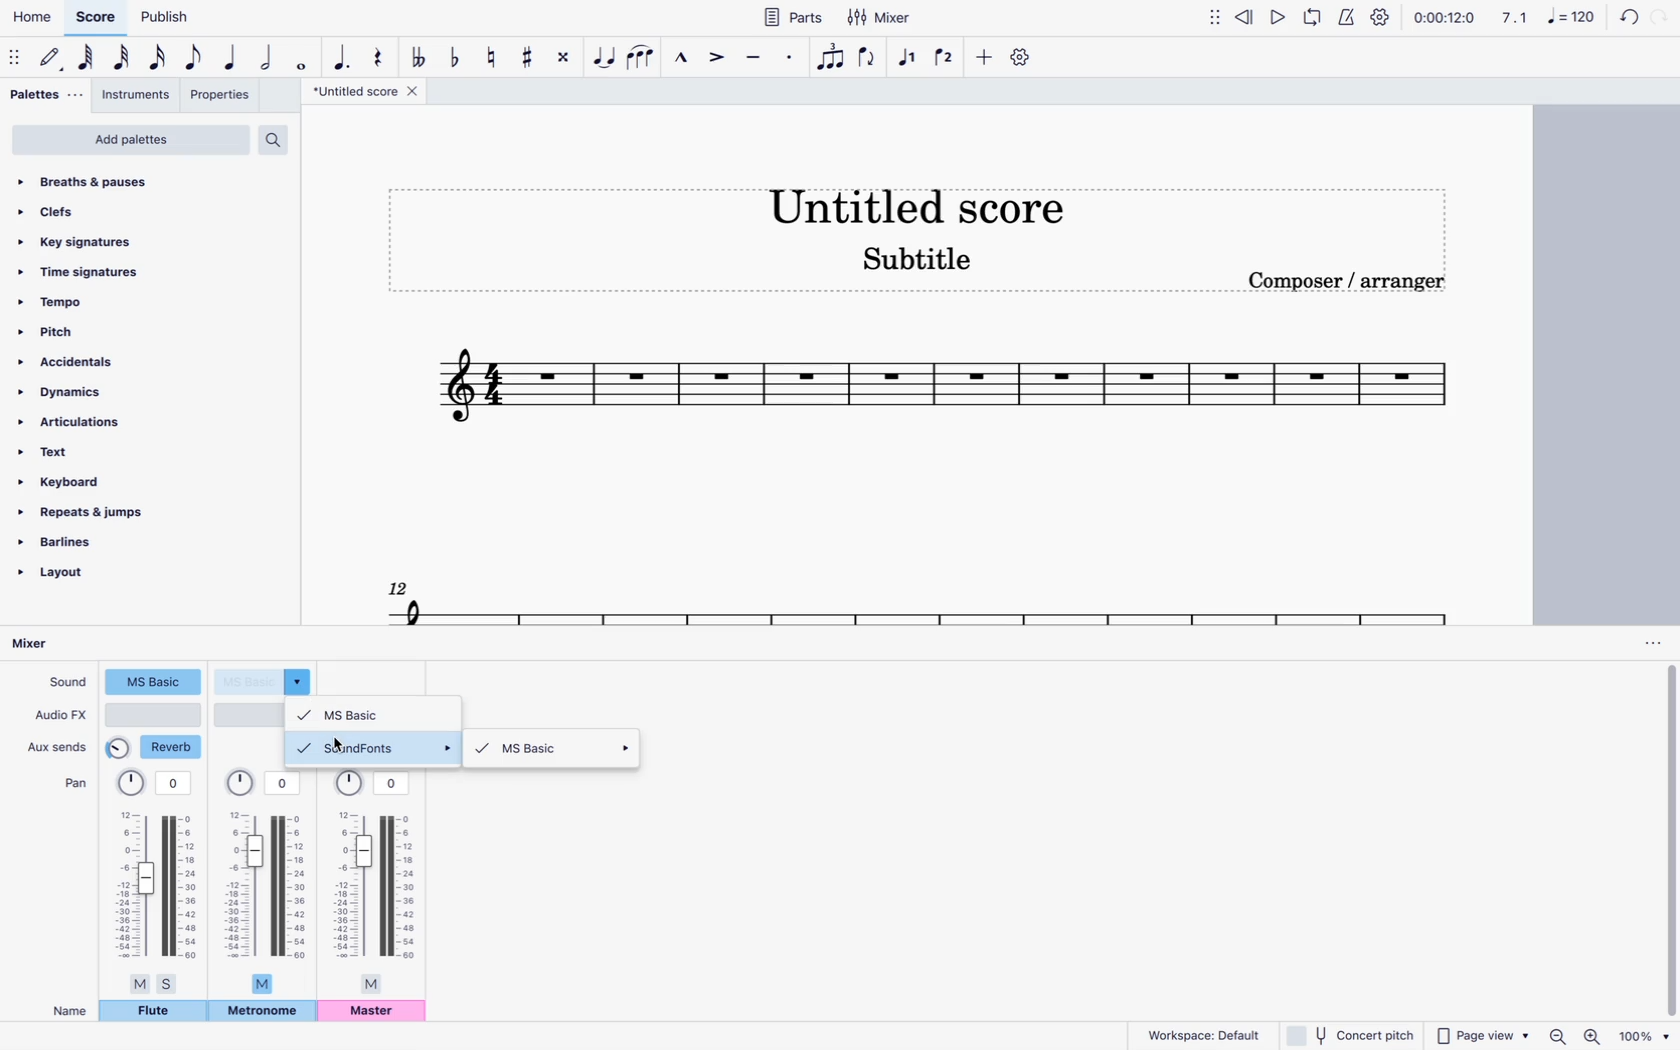  Describe the element at coordinates (1667, 842) in the screenshot. I see `vertical scrollbar` at that location.